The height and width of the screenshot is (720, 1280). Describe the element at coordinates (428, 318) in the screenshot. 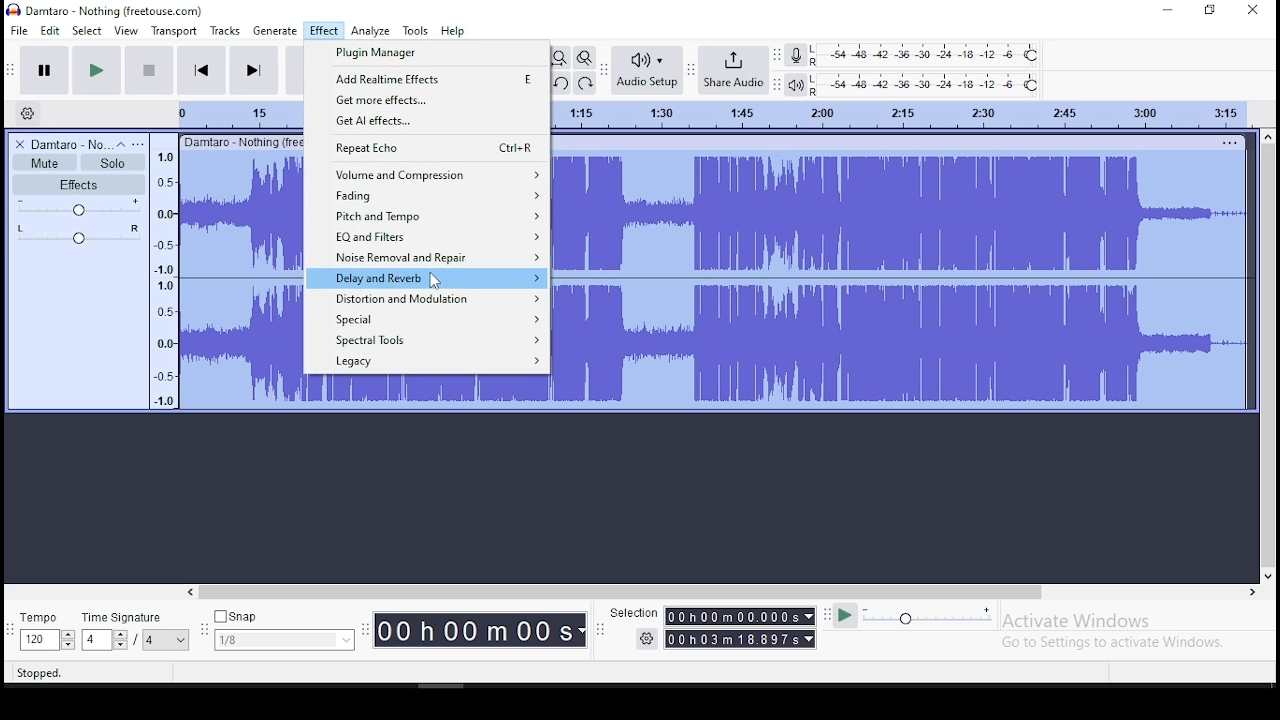

I see `special` at that location.